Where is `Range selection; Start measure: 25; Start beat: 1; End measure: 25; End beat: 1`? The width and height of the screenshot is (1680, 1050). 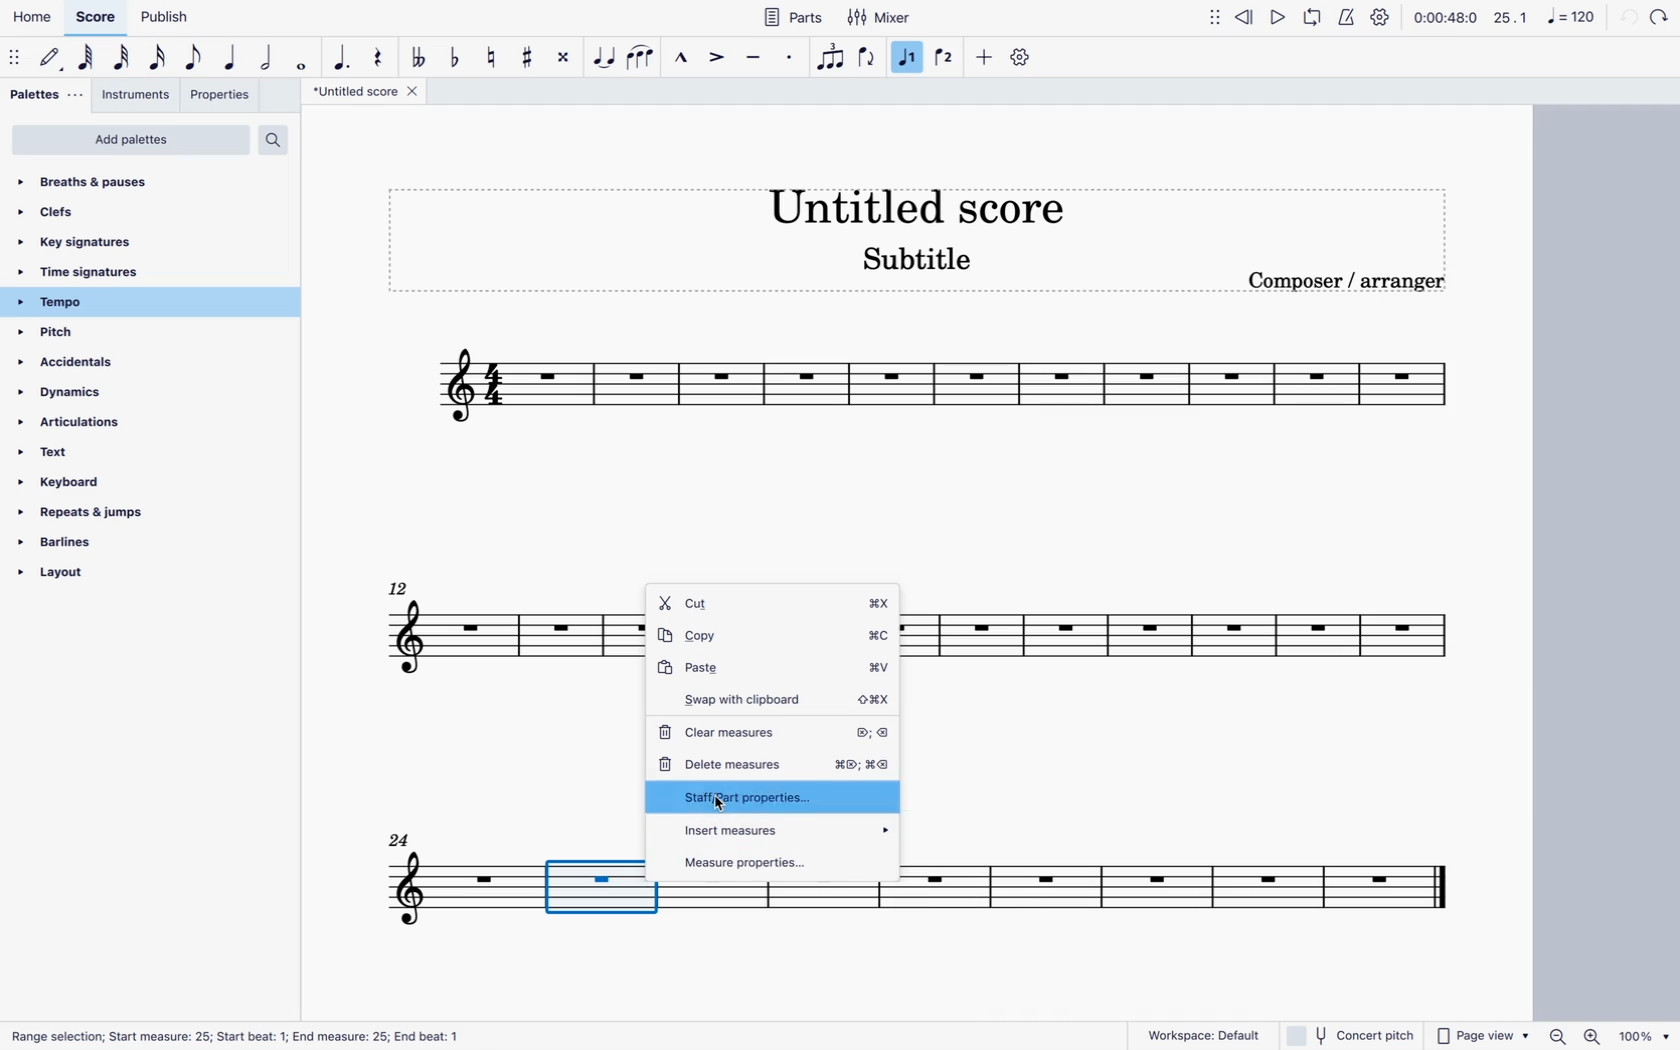 Range selection; Start measure: 25; Start beat: 1; End measure: 25; End beat: 1 is located at coordinates (234, 1035).